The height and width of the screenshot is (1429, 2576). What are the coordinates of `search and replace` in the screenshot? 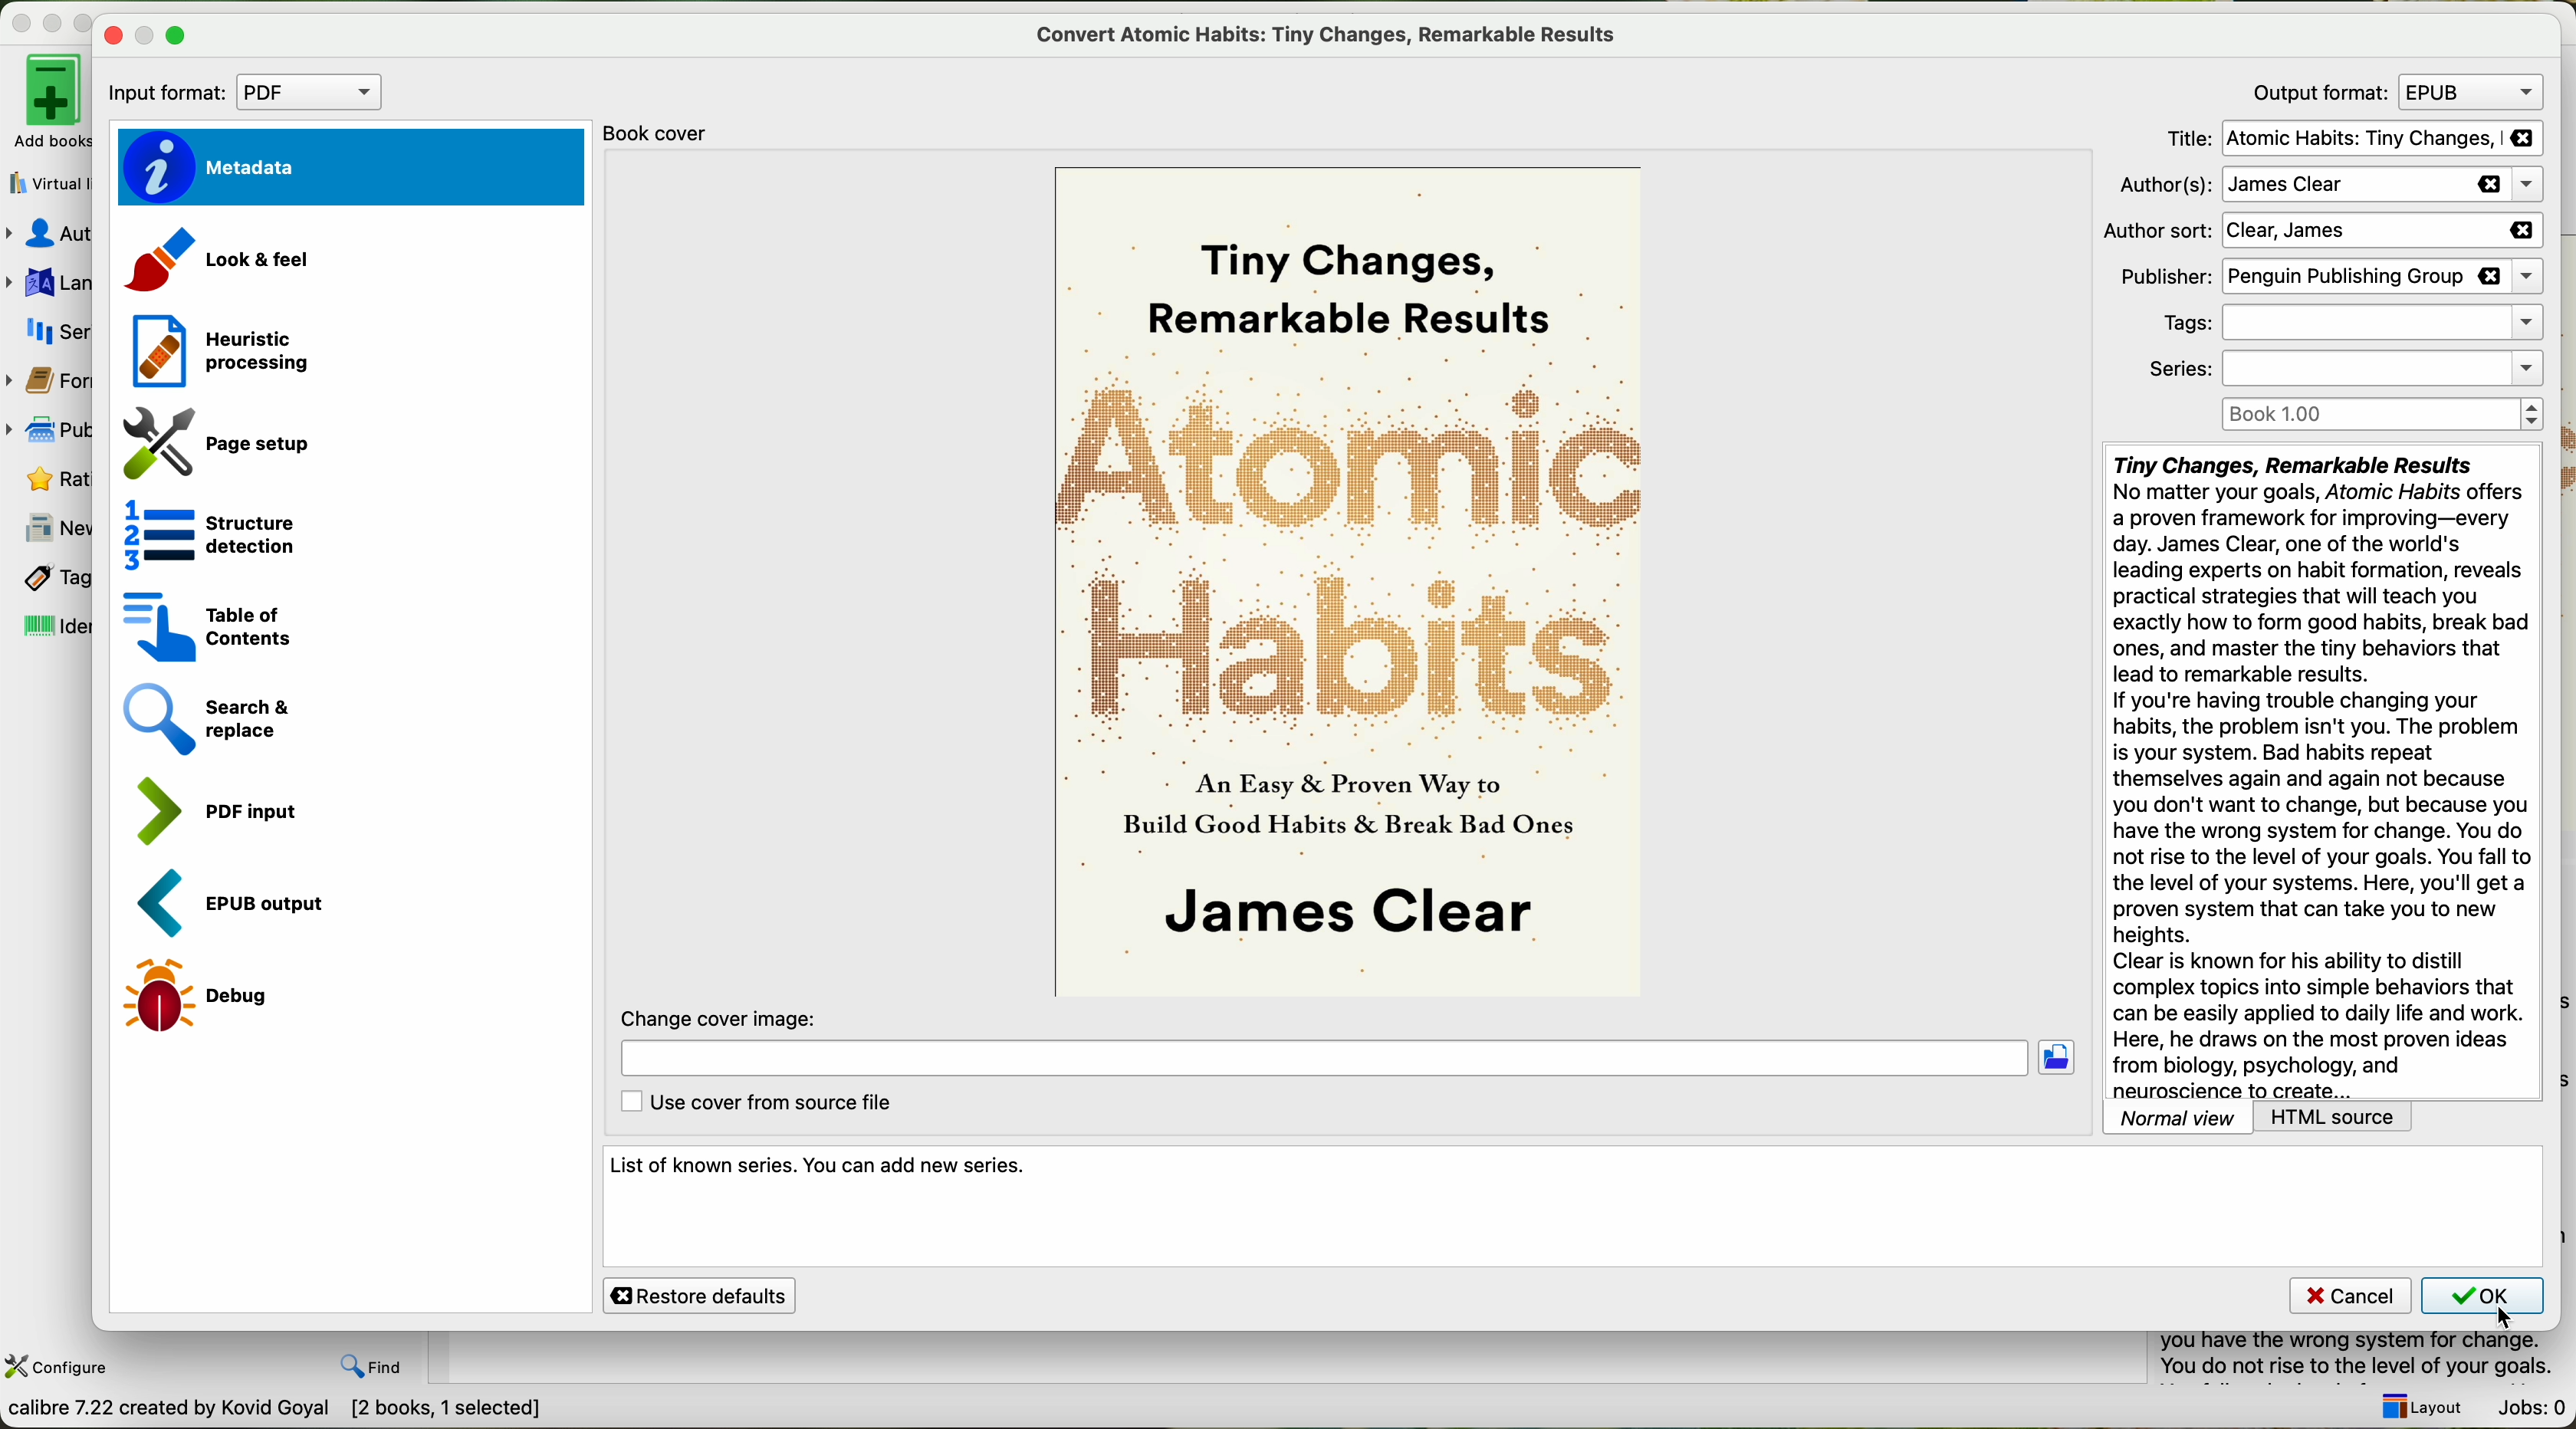 It's located at (206, 719).